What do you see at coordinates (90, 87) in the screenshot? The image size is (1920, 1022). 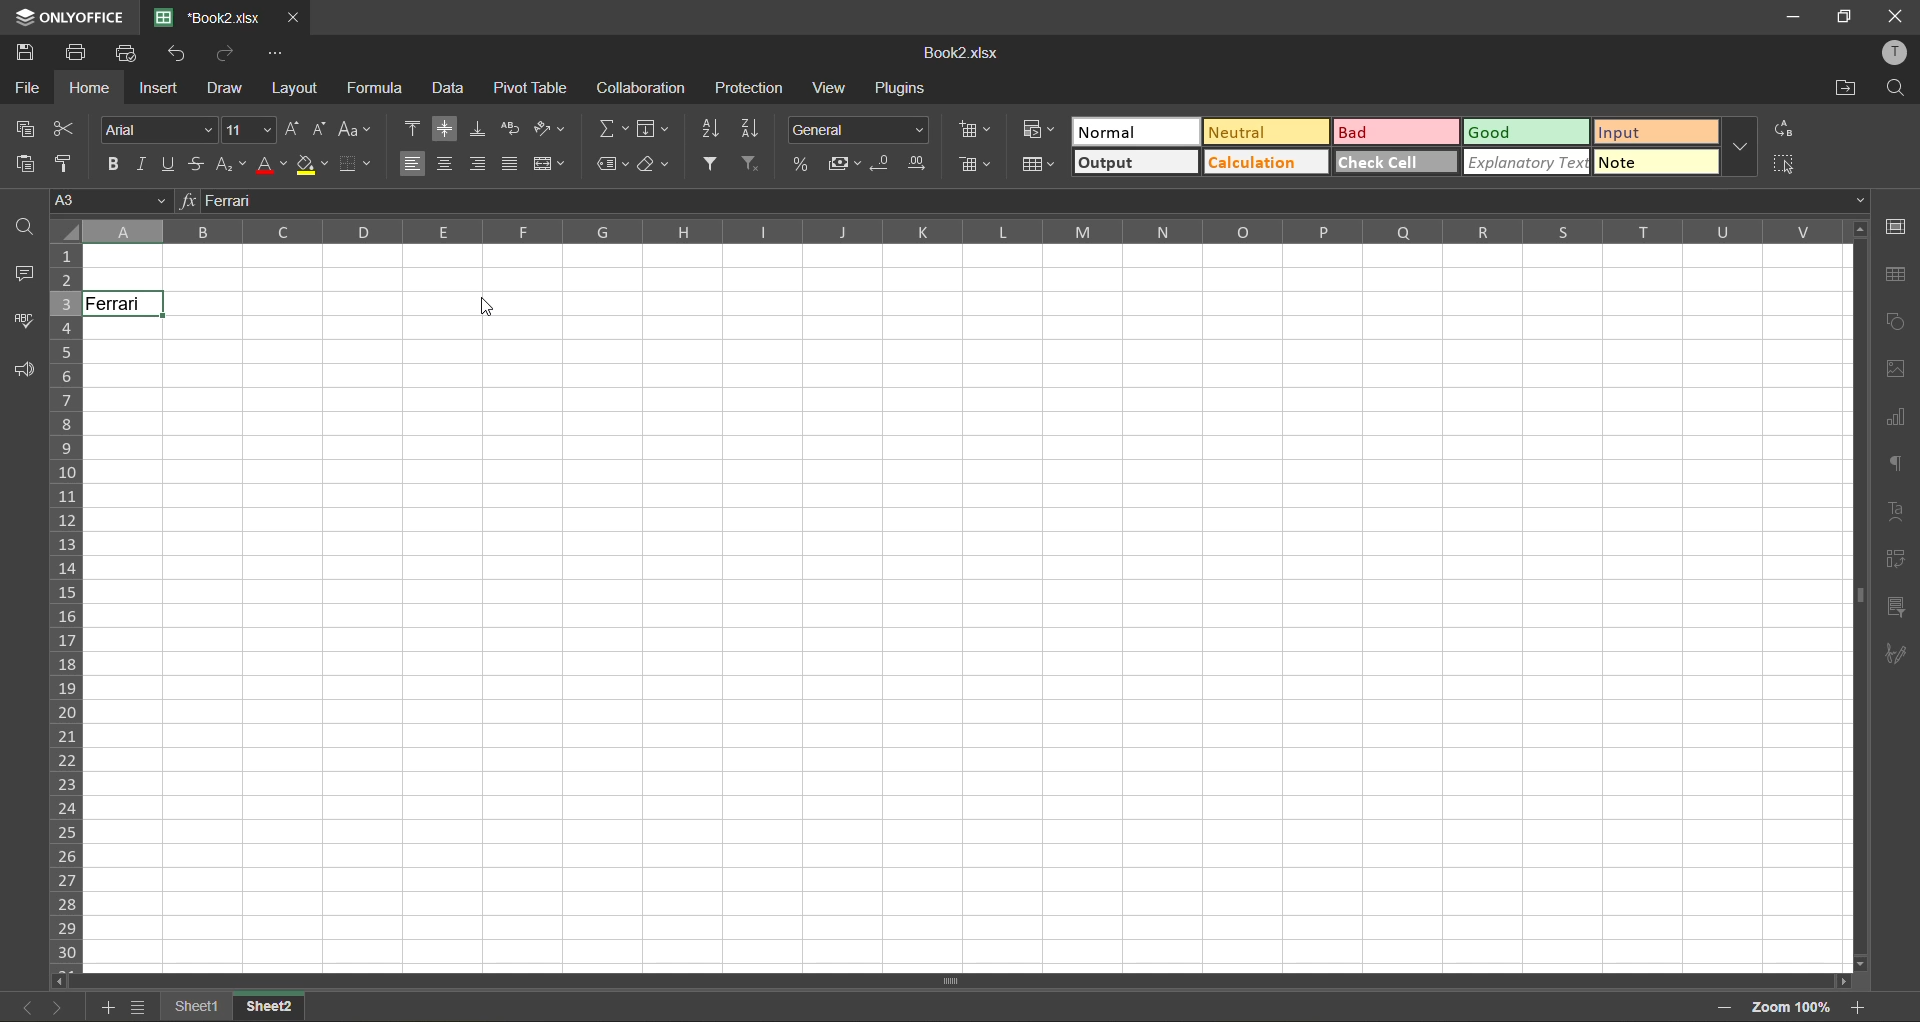 I see `home` at bounding box center [90, 87].